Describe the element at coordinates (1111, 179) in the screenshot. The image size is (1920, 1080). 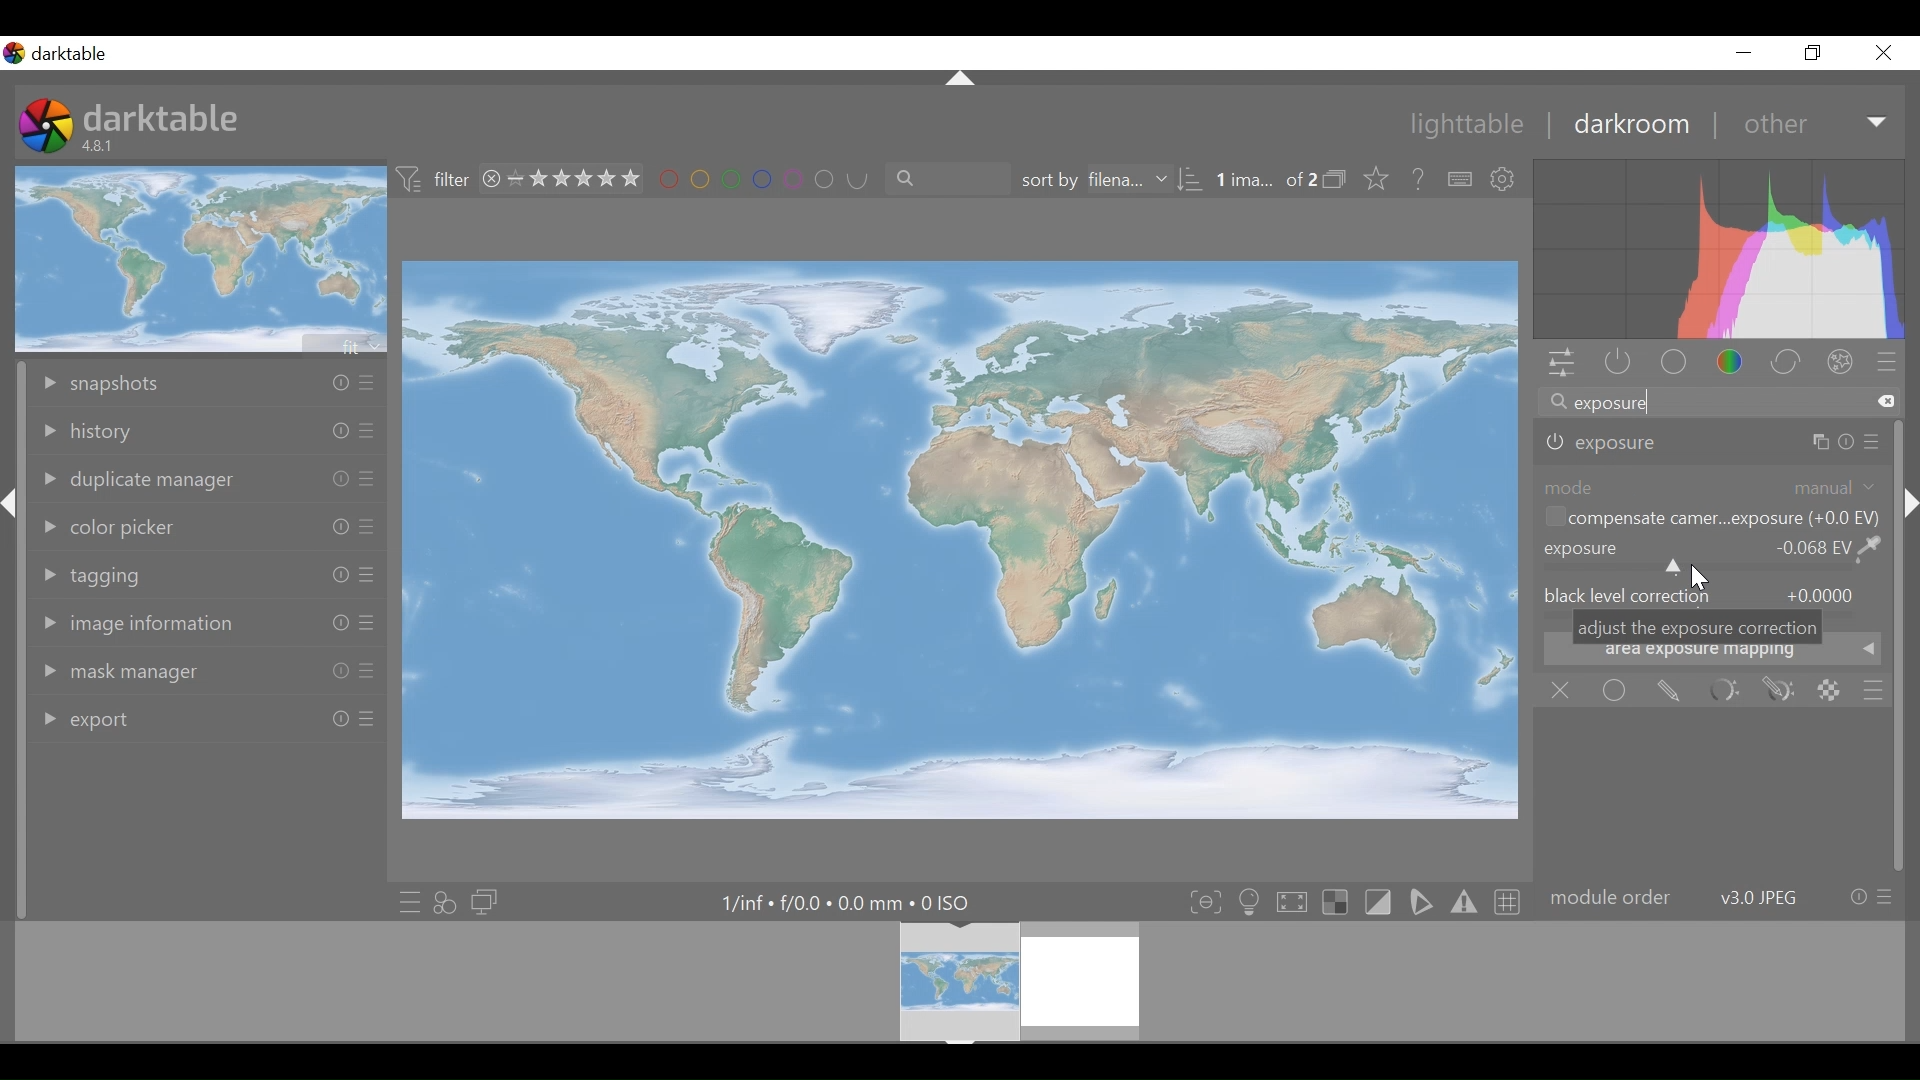
I see `sort by` at that location.